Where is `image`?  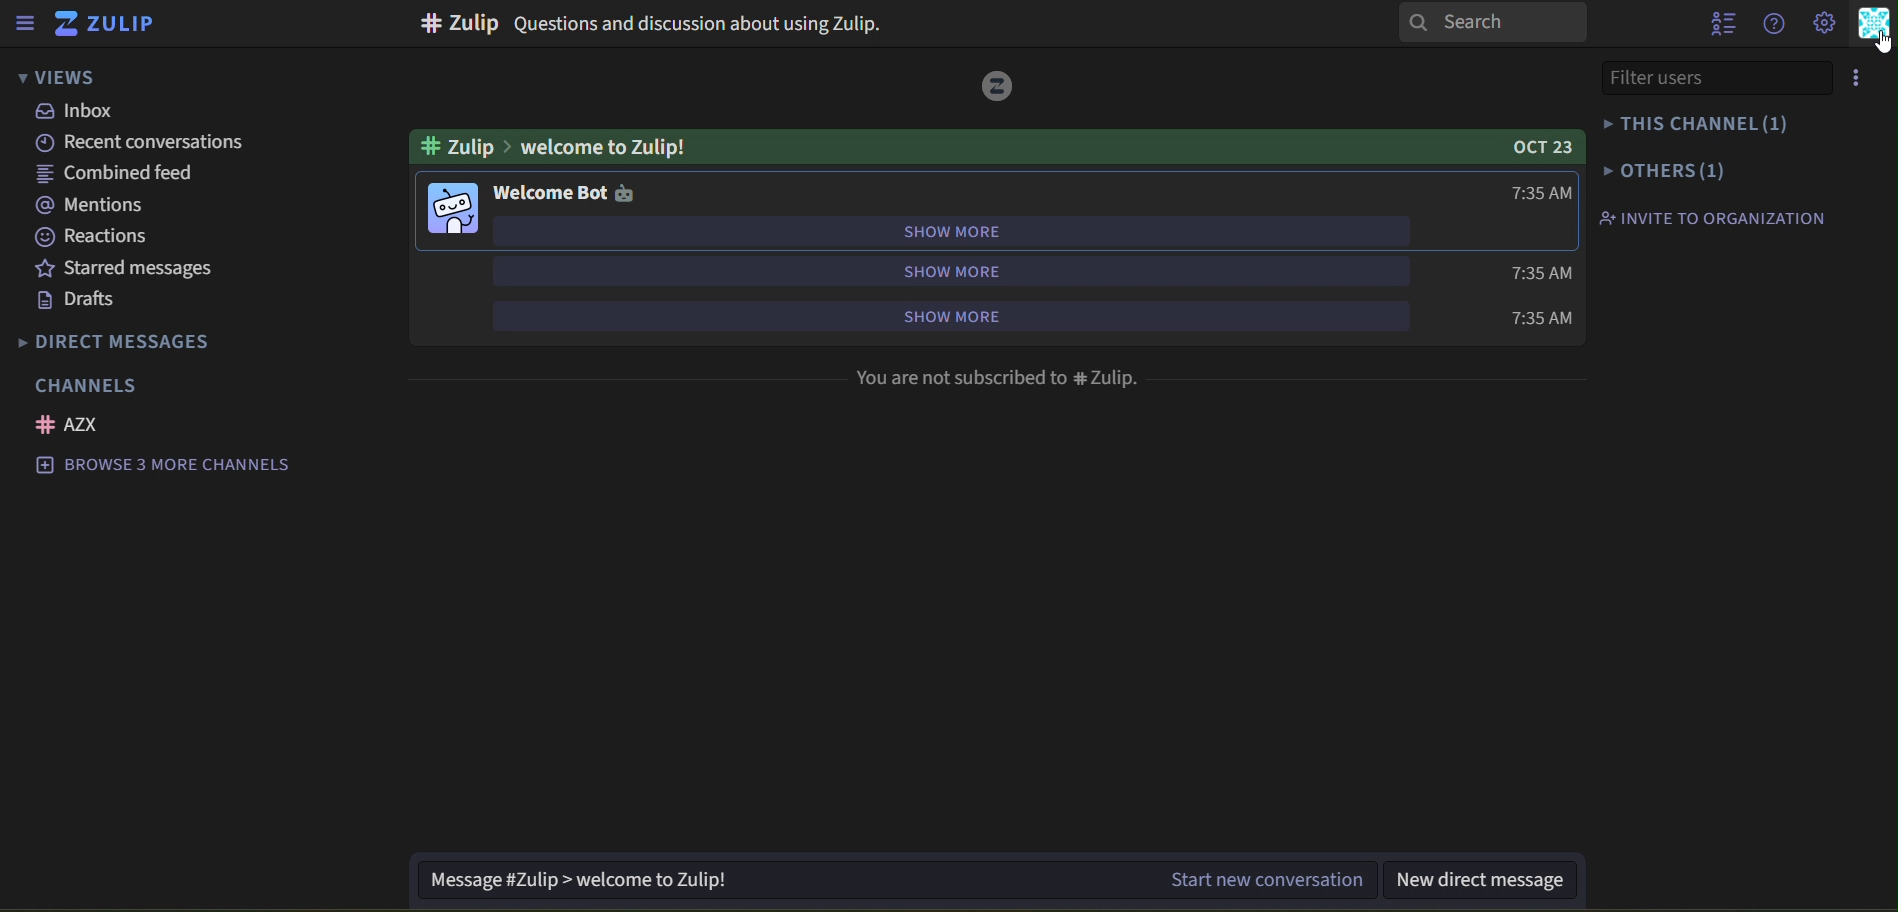
image is located at coordinates (997, 86).